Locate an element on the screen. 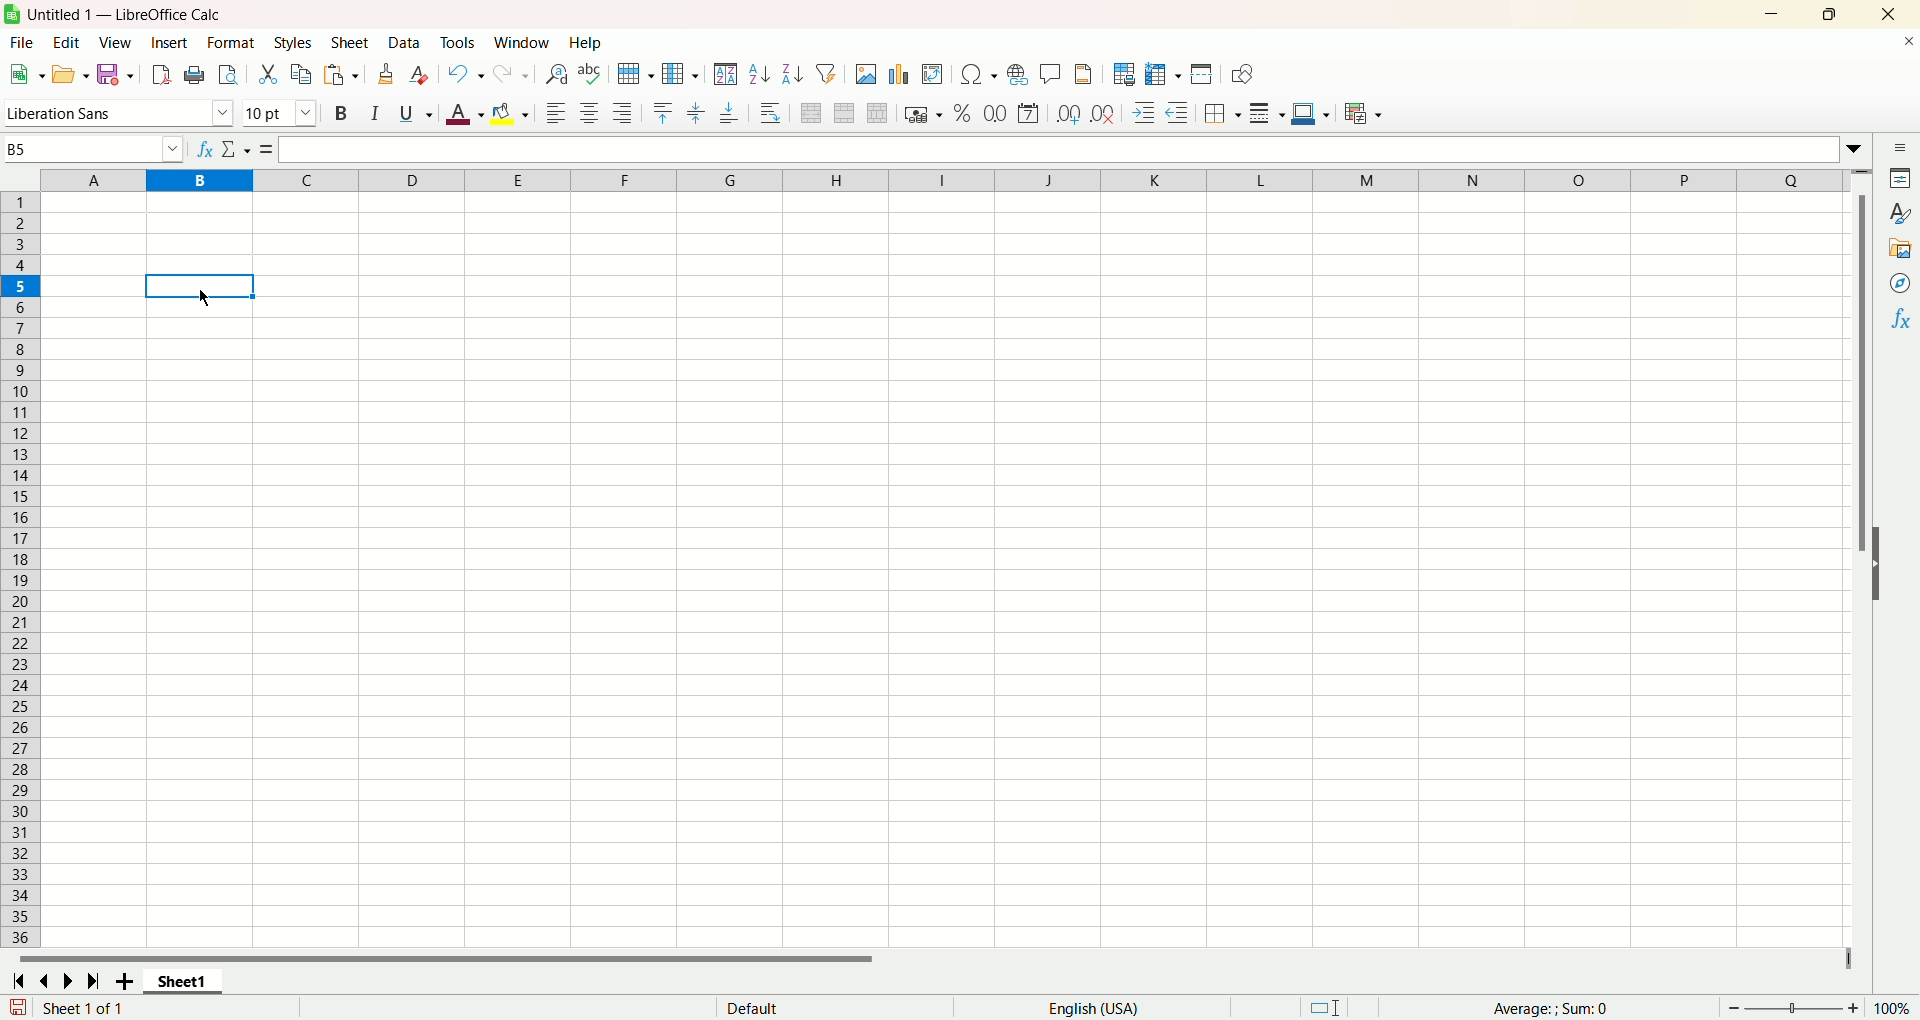 The image size is (1920, 1020). language is located at coordinates (1094, 1006).